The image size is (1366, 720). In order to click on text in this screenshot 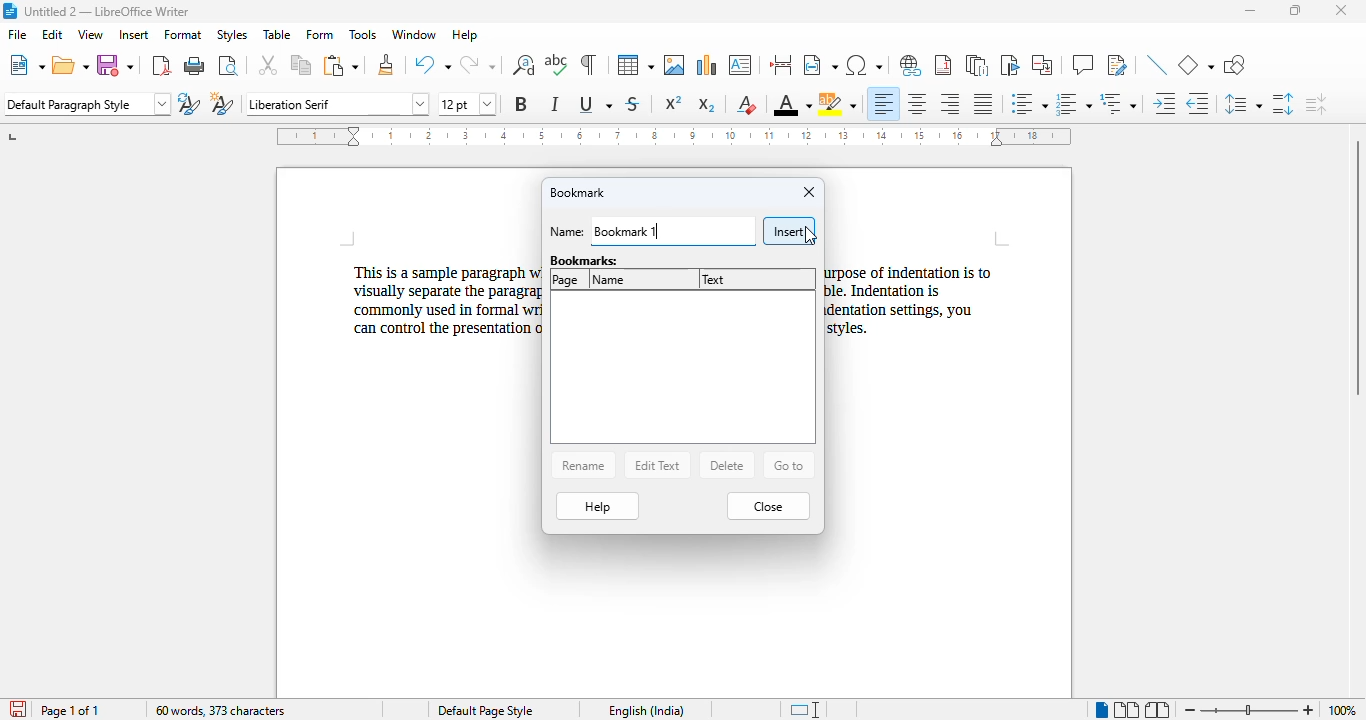, I will do `click(714, 279)`.